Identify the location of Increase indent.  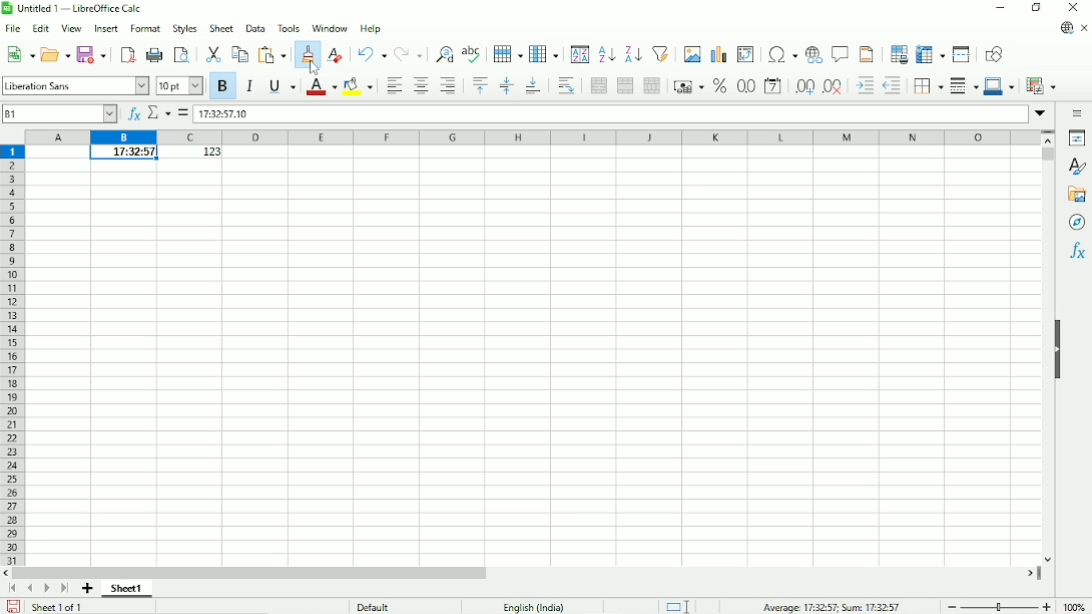
(863, 87).